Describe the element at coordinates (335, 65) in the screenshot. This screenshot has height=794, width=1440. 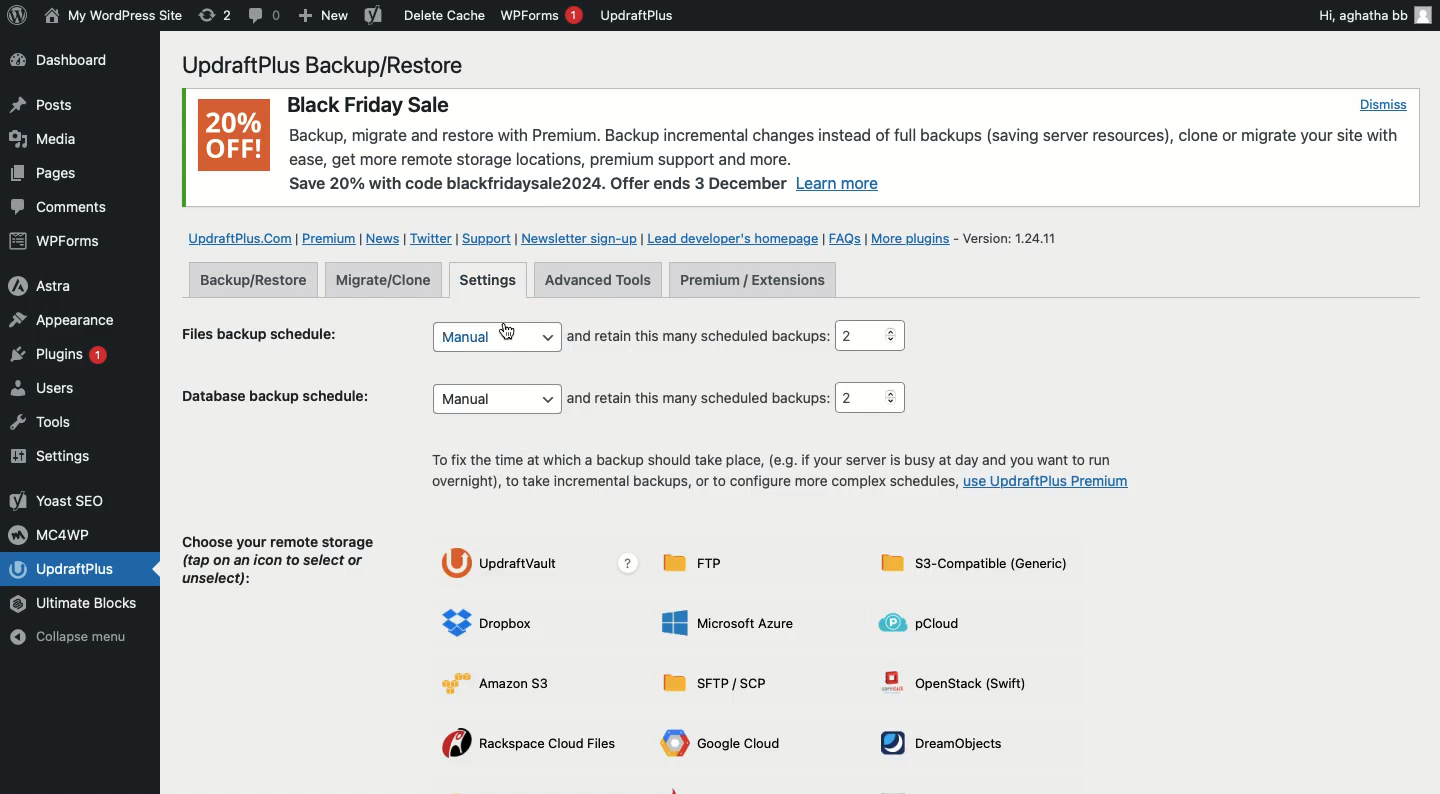
I see `UpdraftPlus Backup/Restore` at that location.